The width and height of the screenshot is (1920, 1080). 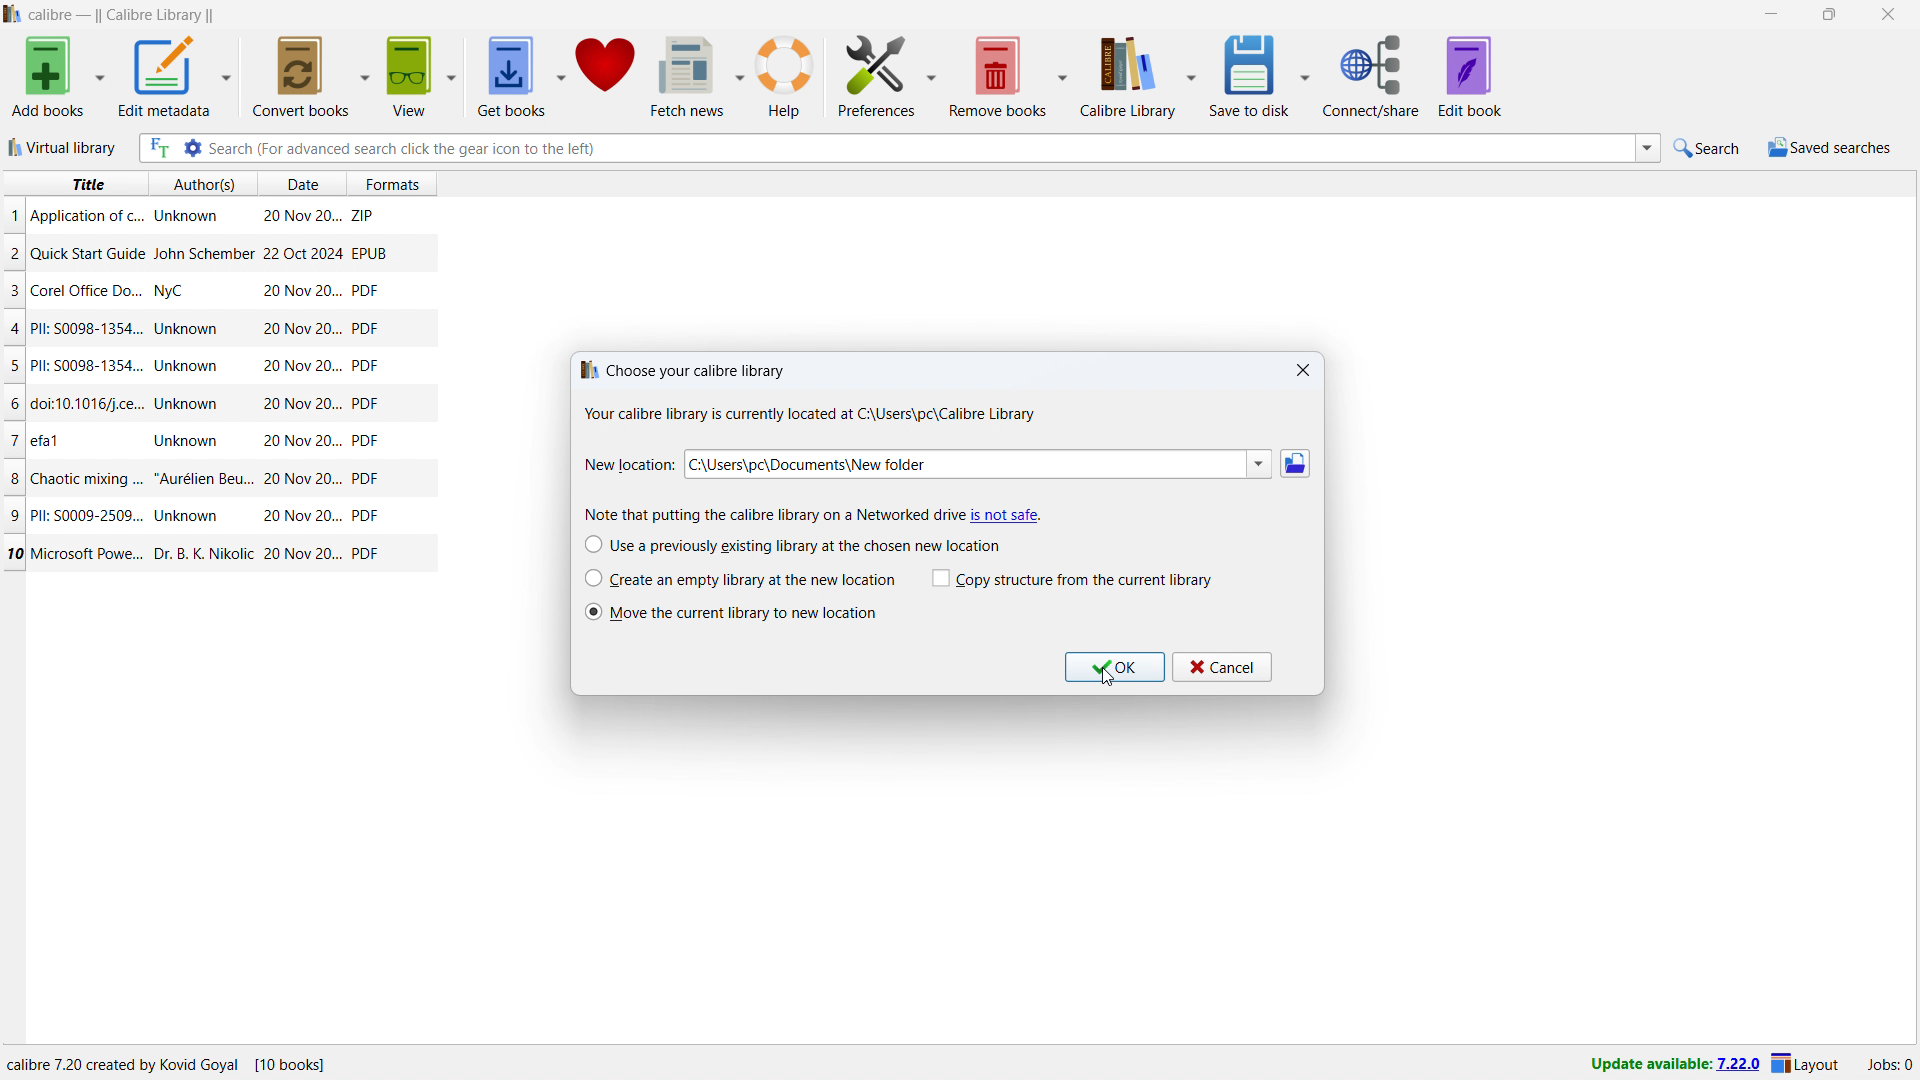 What do you see at coordinates (16, 329) in the screenshot?
I see `4` at bounding box center [16, 329].